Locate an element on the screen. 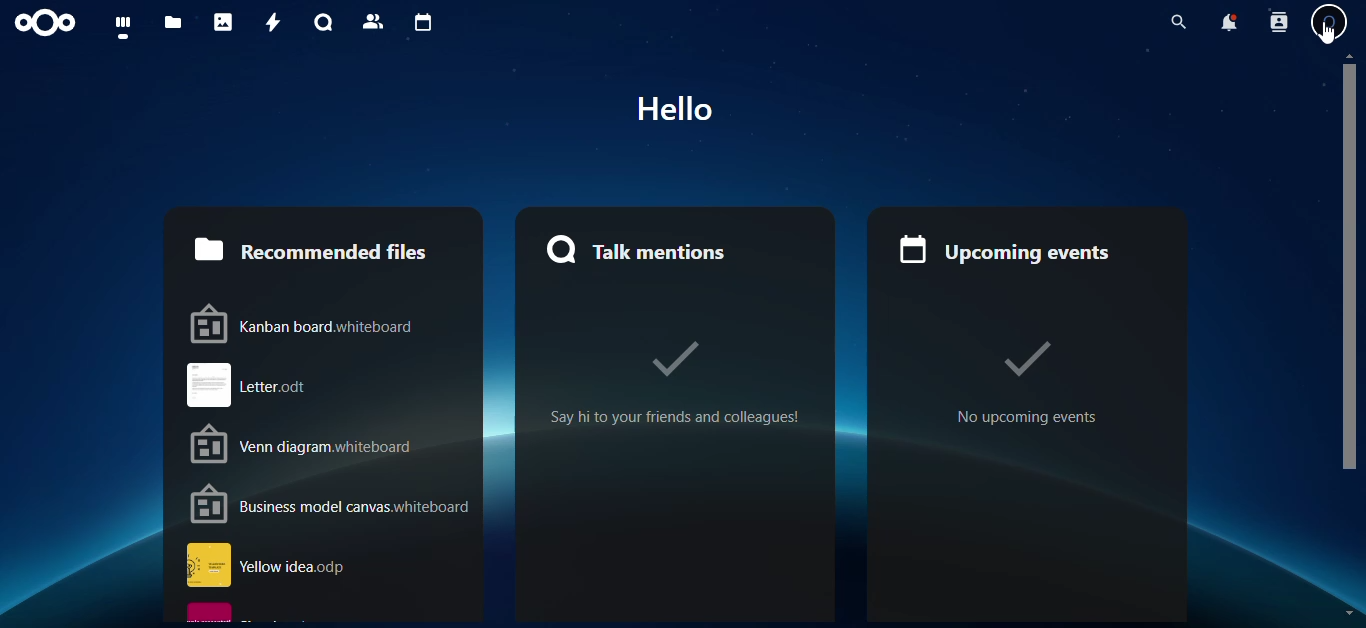 Image resolution: width=1366 pixels, height=628 pixels. talk mentions is located at coordinates (671, 249).